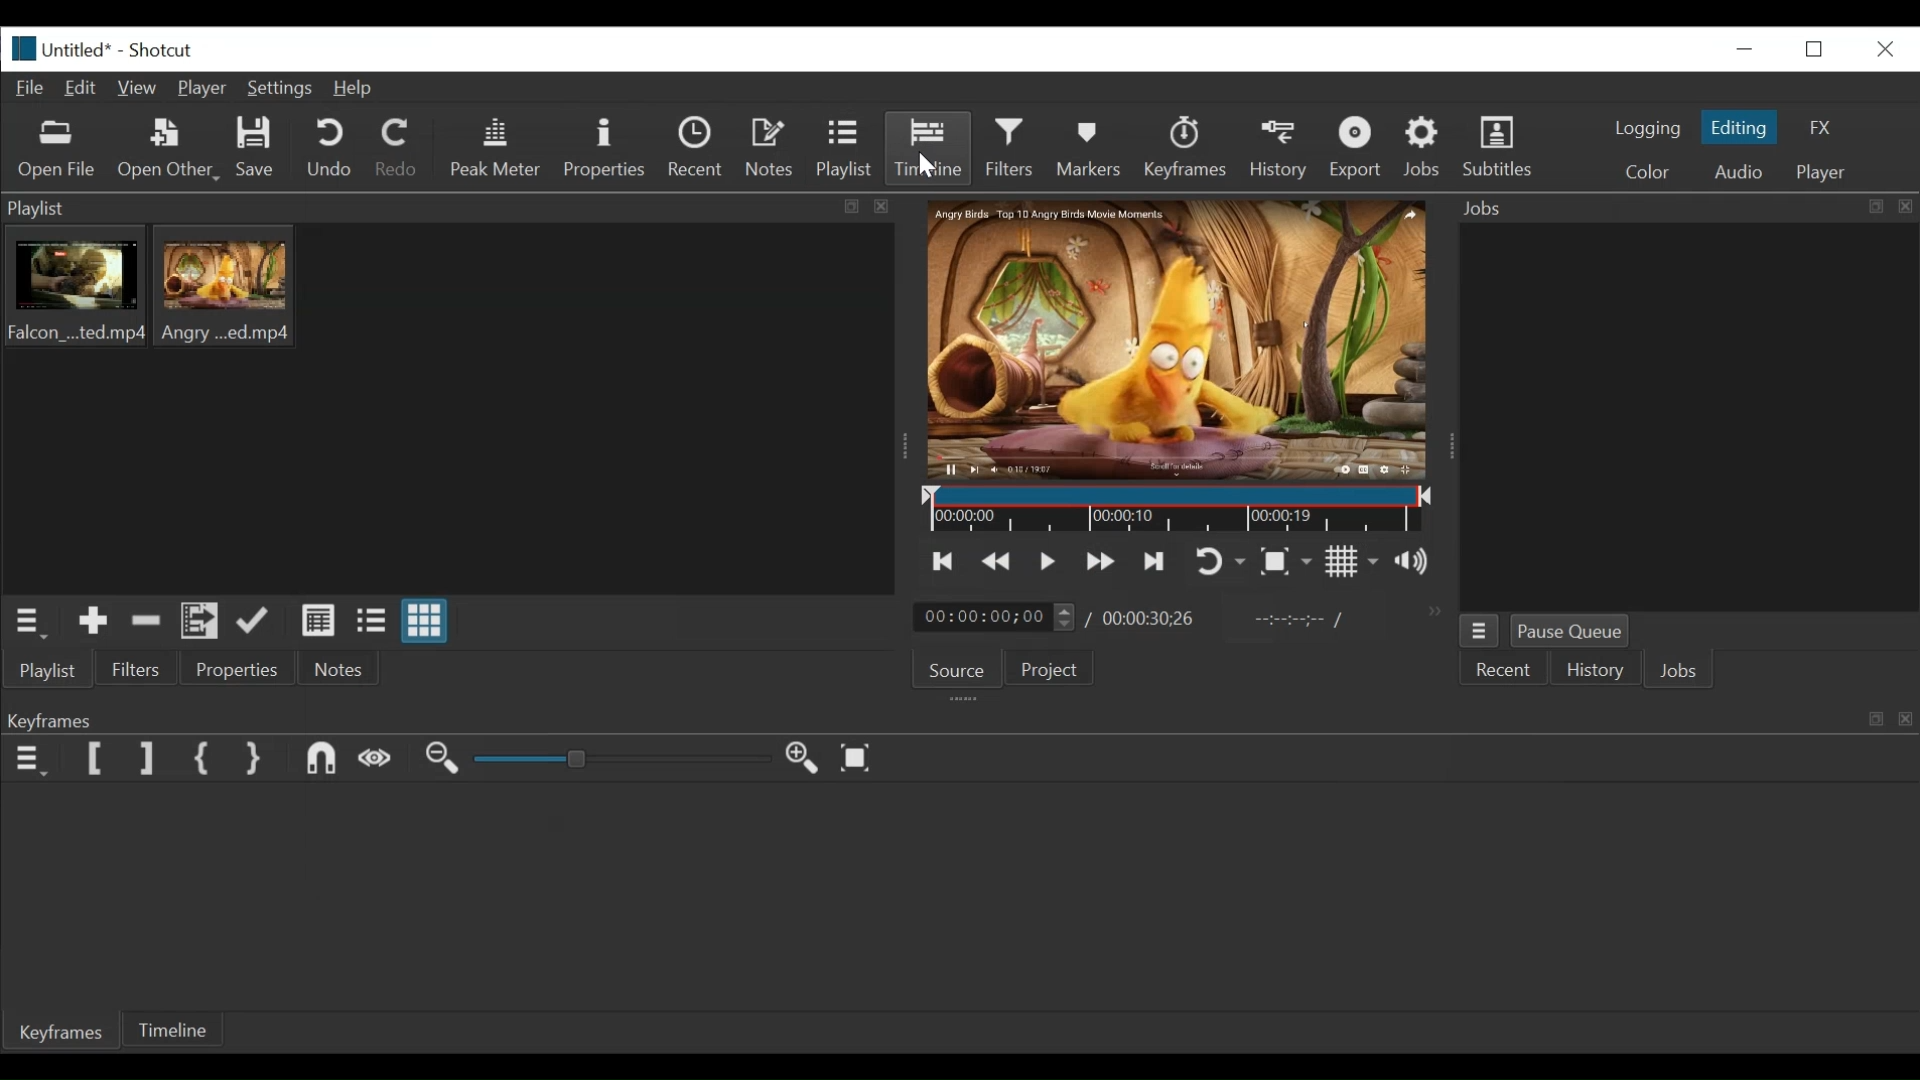 Image resolution: width=1920 pixels, height=1080 pixels. Describe the element at coordinates (932, 171) in the screenshot. I see `cursor` at that location.